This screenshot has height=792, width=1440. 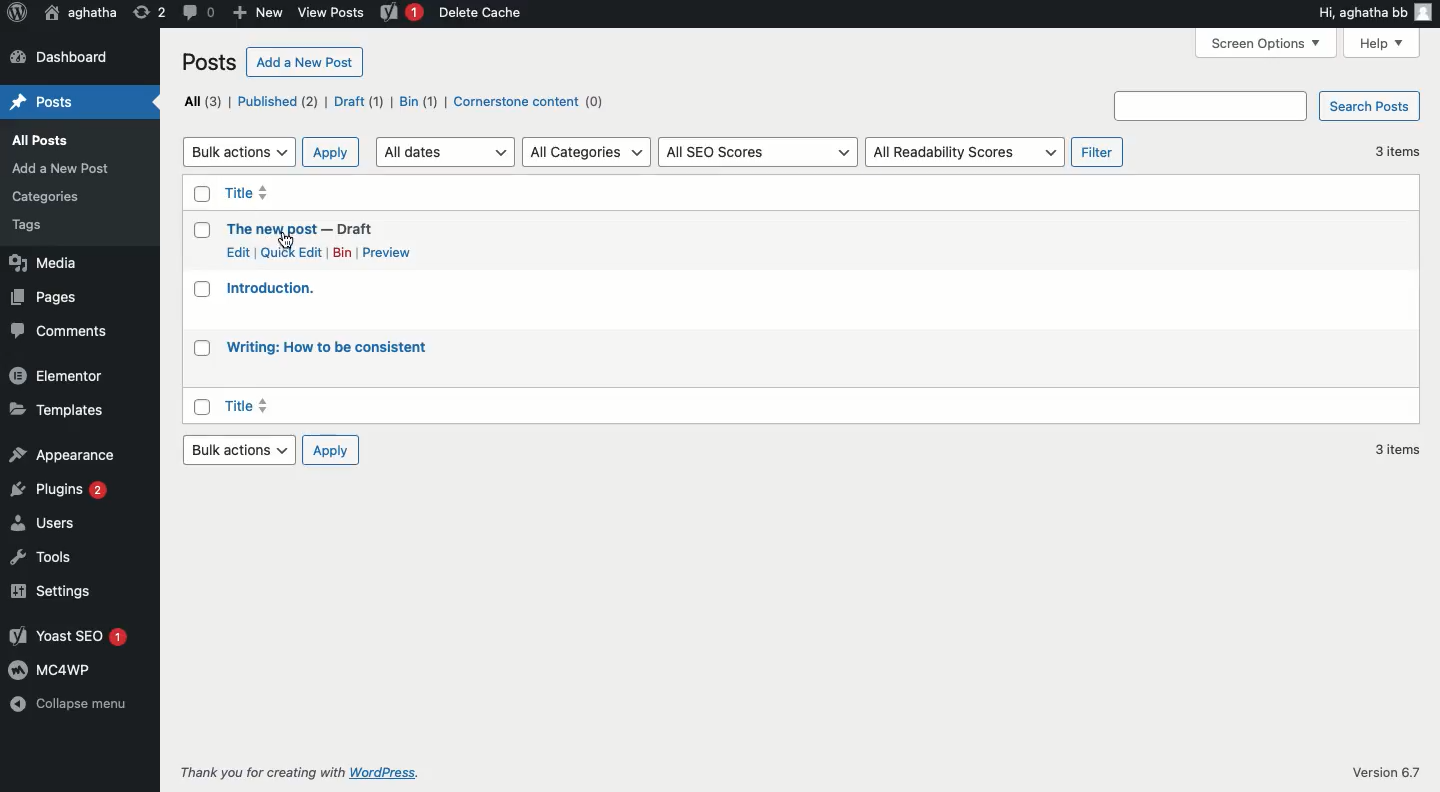 I want to click on All Posts, so click(x=41, y=140).